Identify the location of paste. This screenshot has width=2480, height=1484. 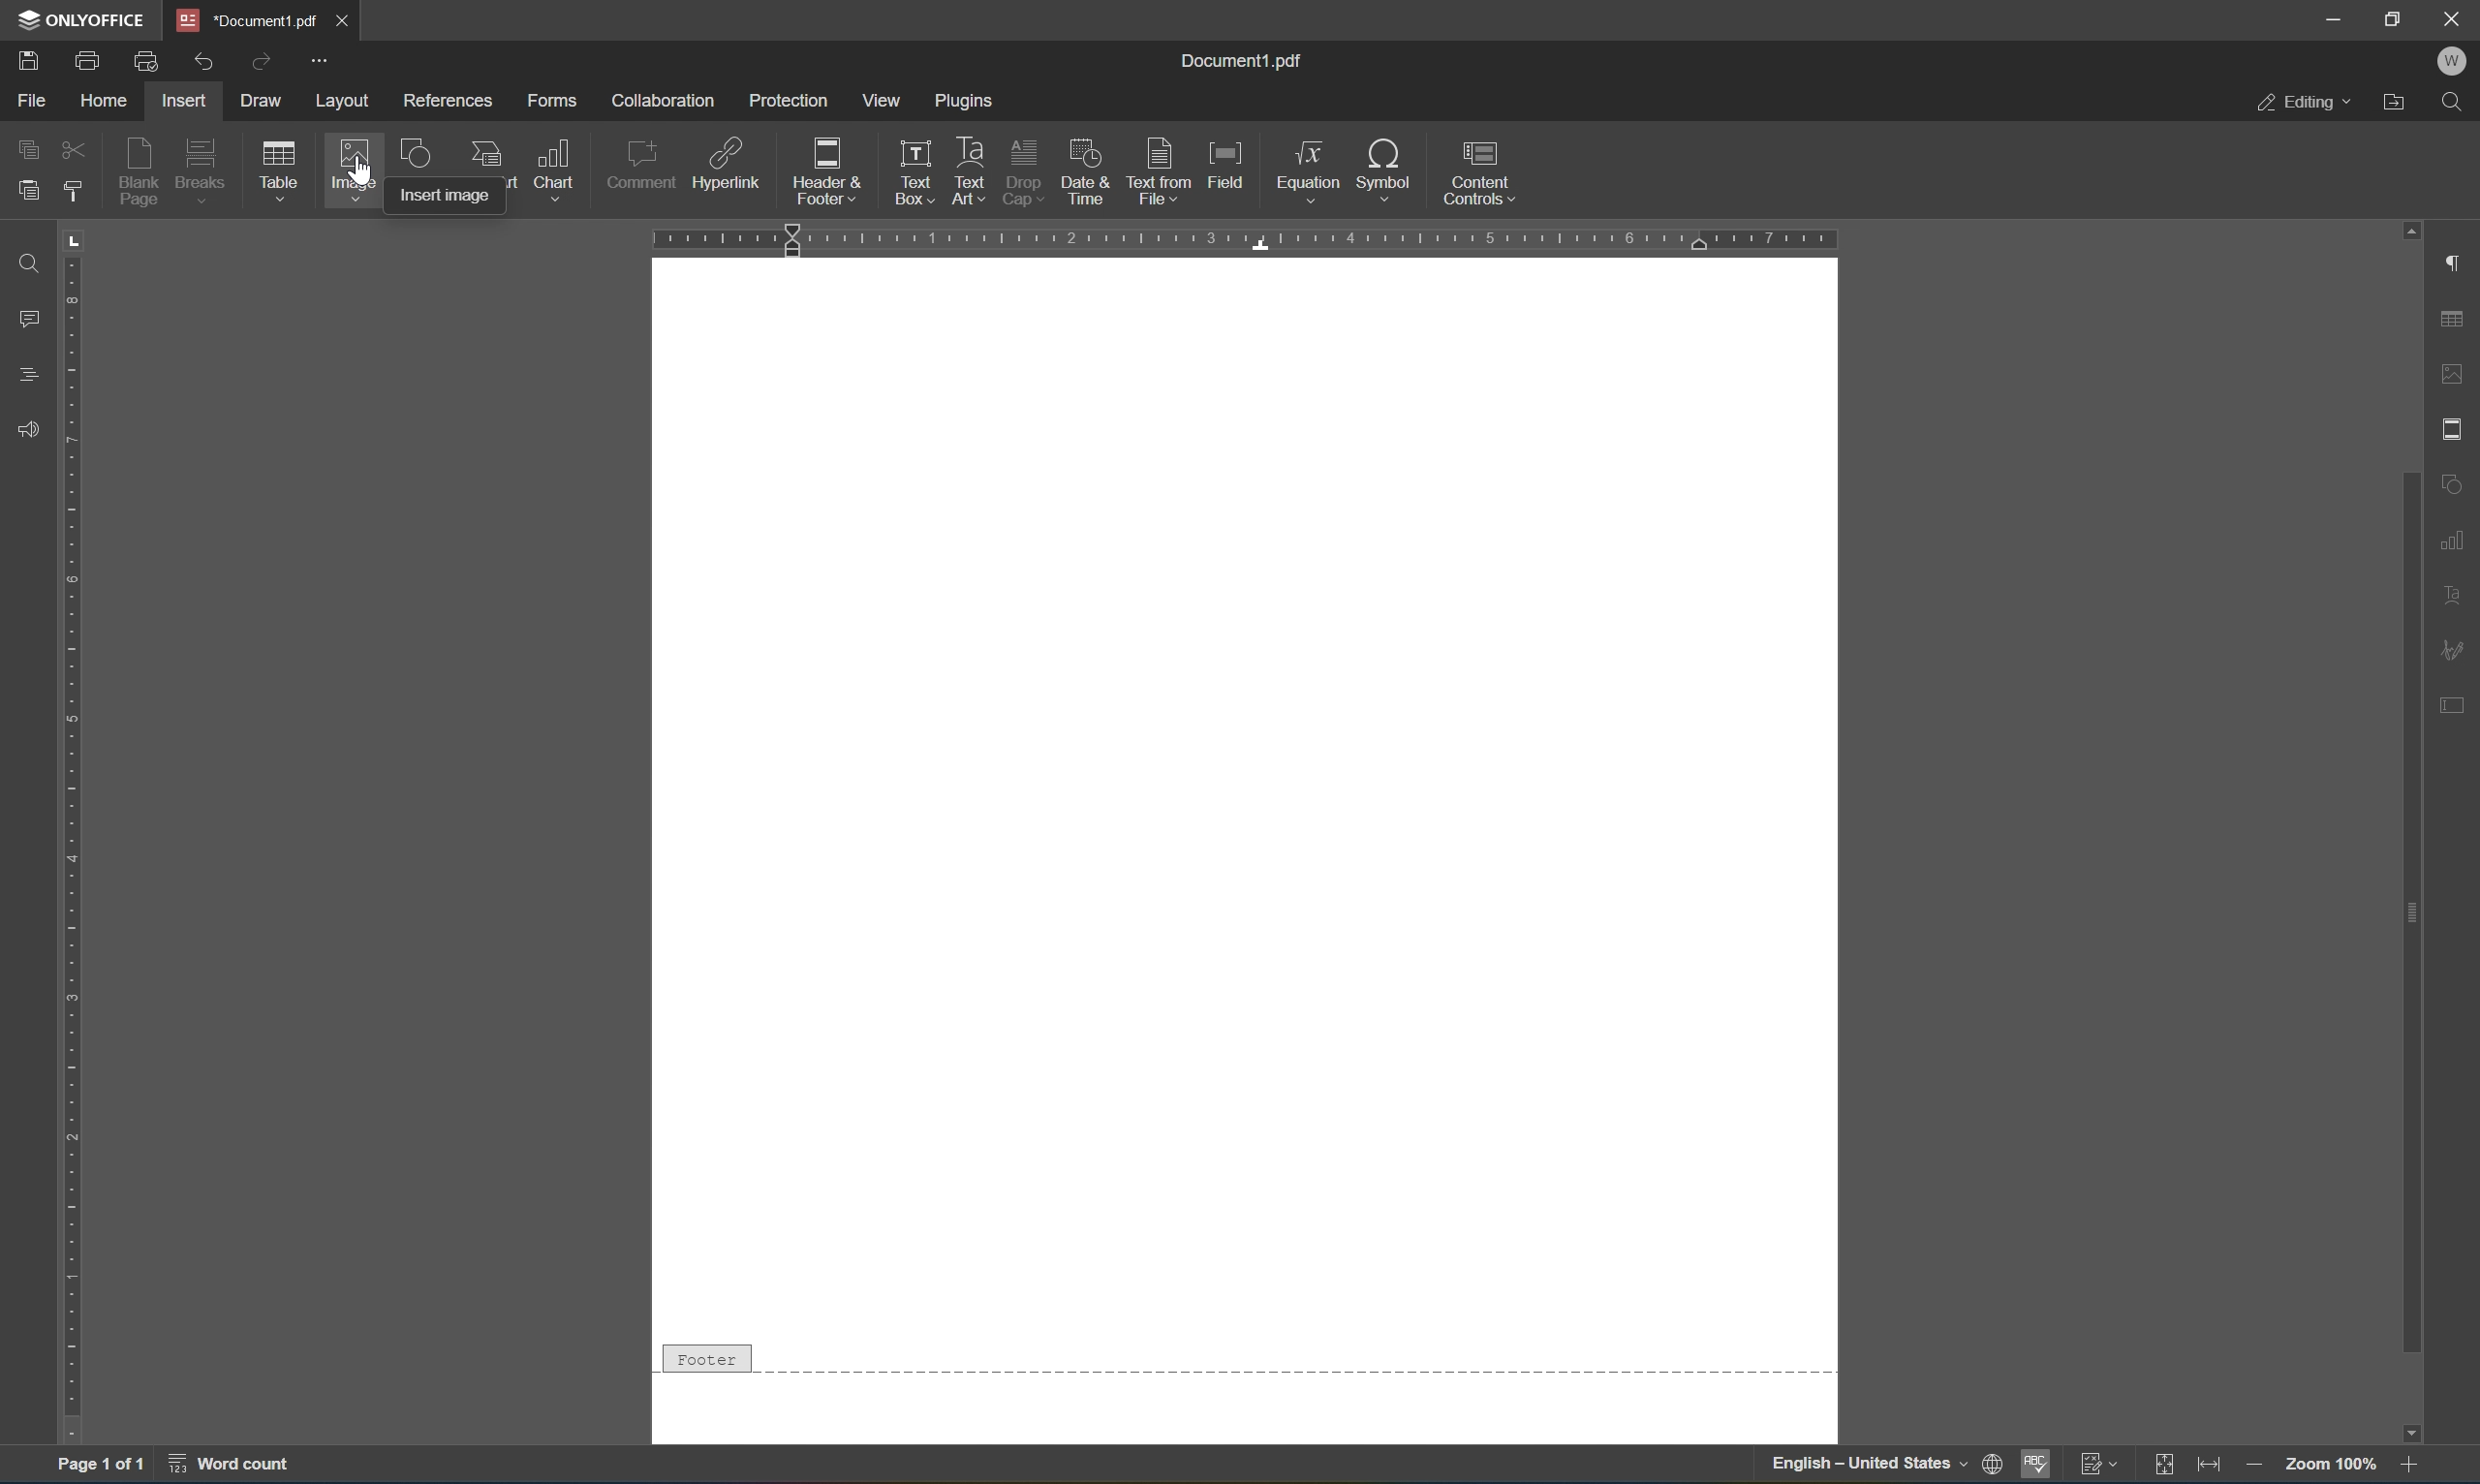
(27, 195).